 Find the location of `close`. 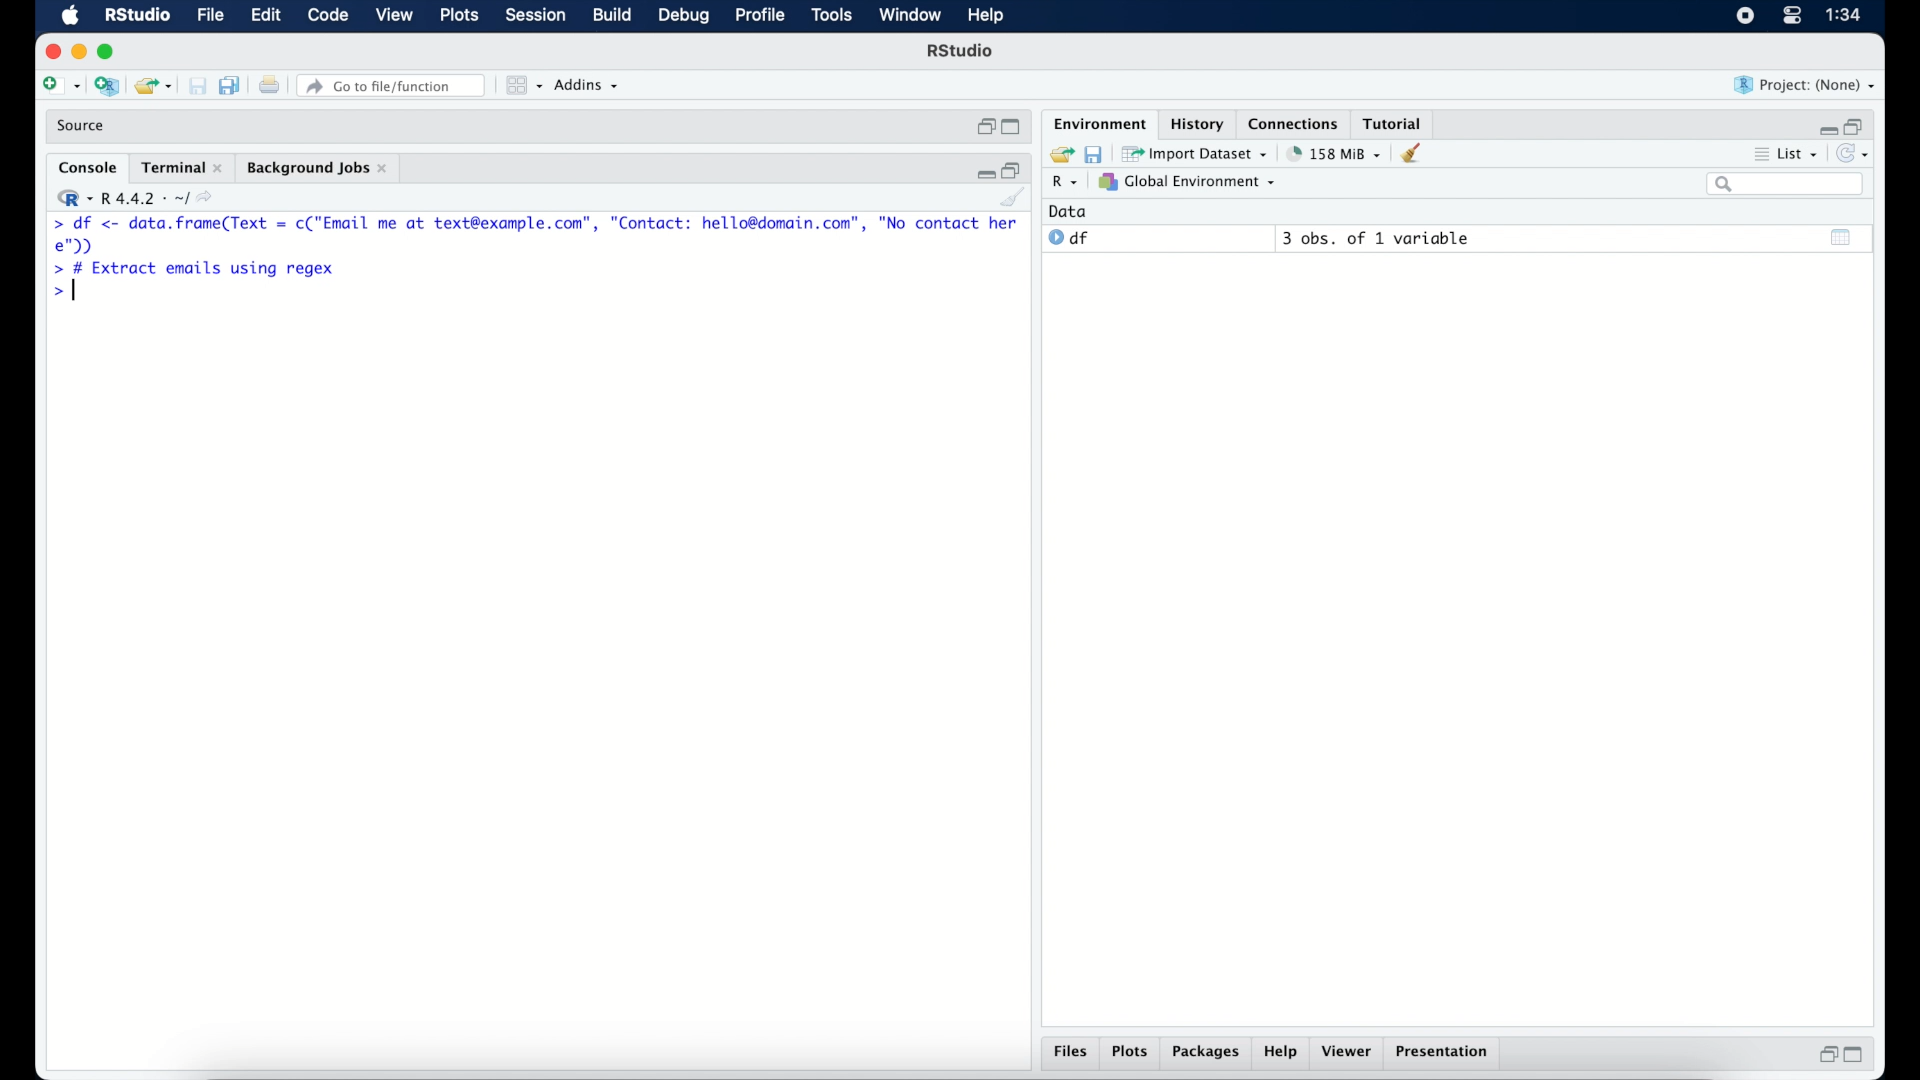

close is located at coordinates (49, 49).